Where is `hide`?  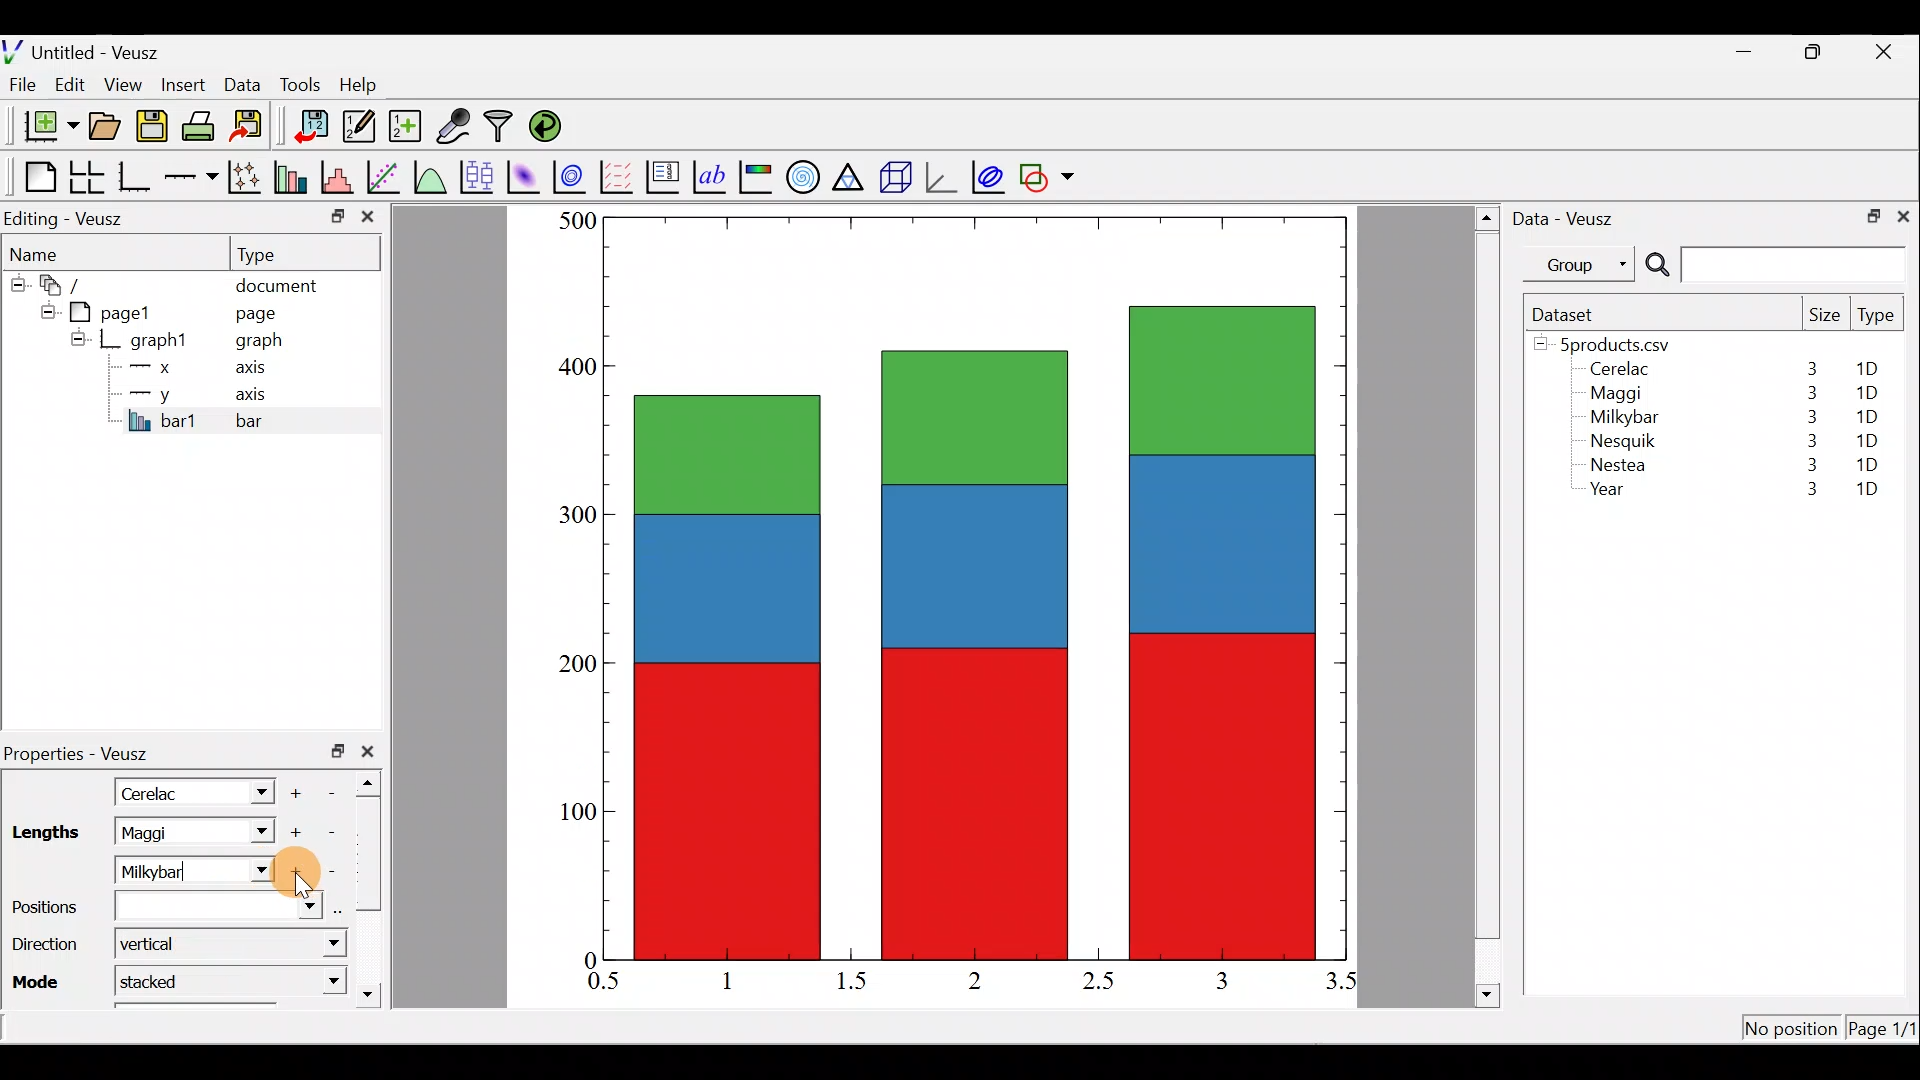 hide is located at coordinates (44, 309).